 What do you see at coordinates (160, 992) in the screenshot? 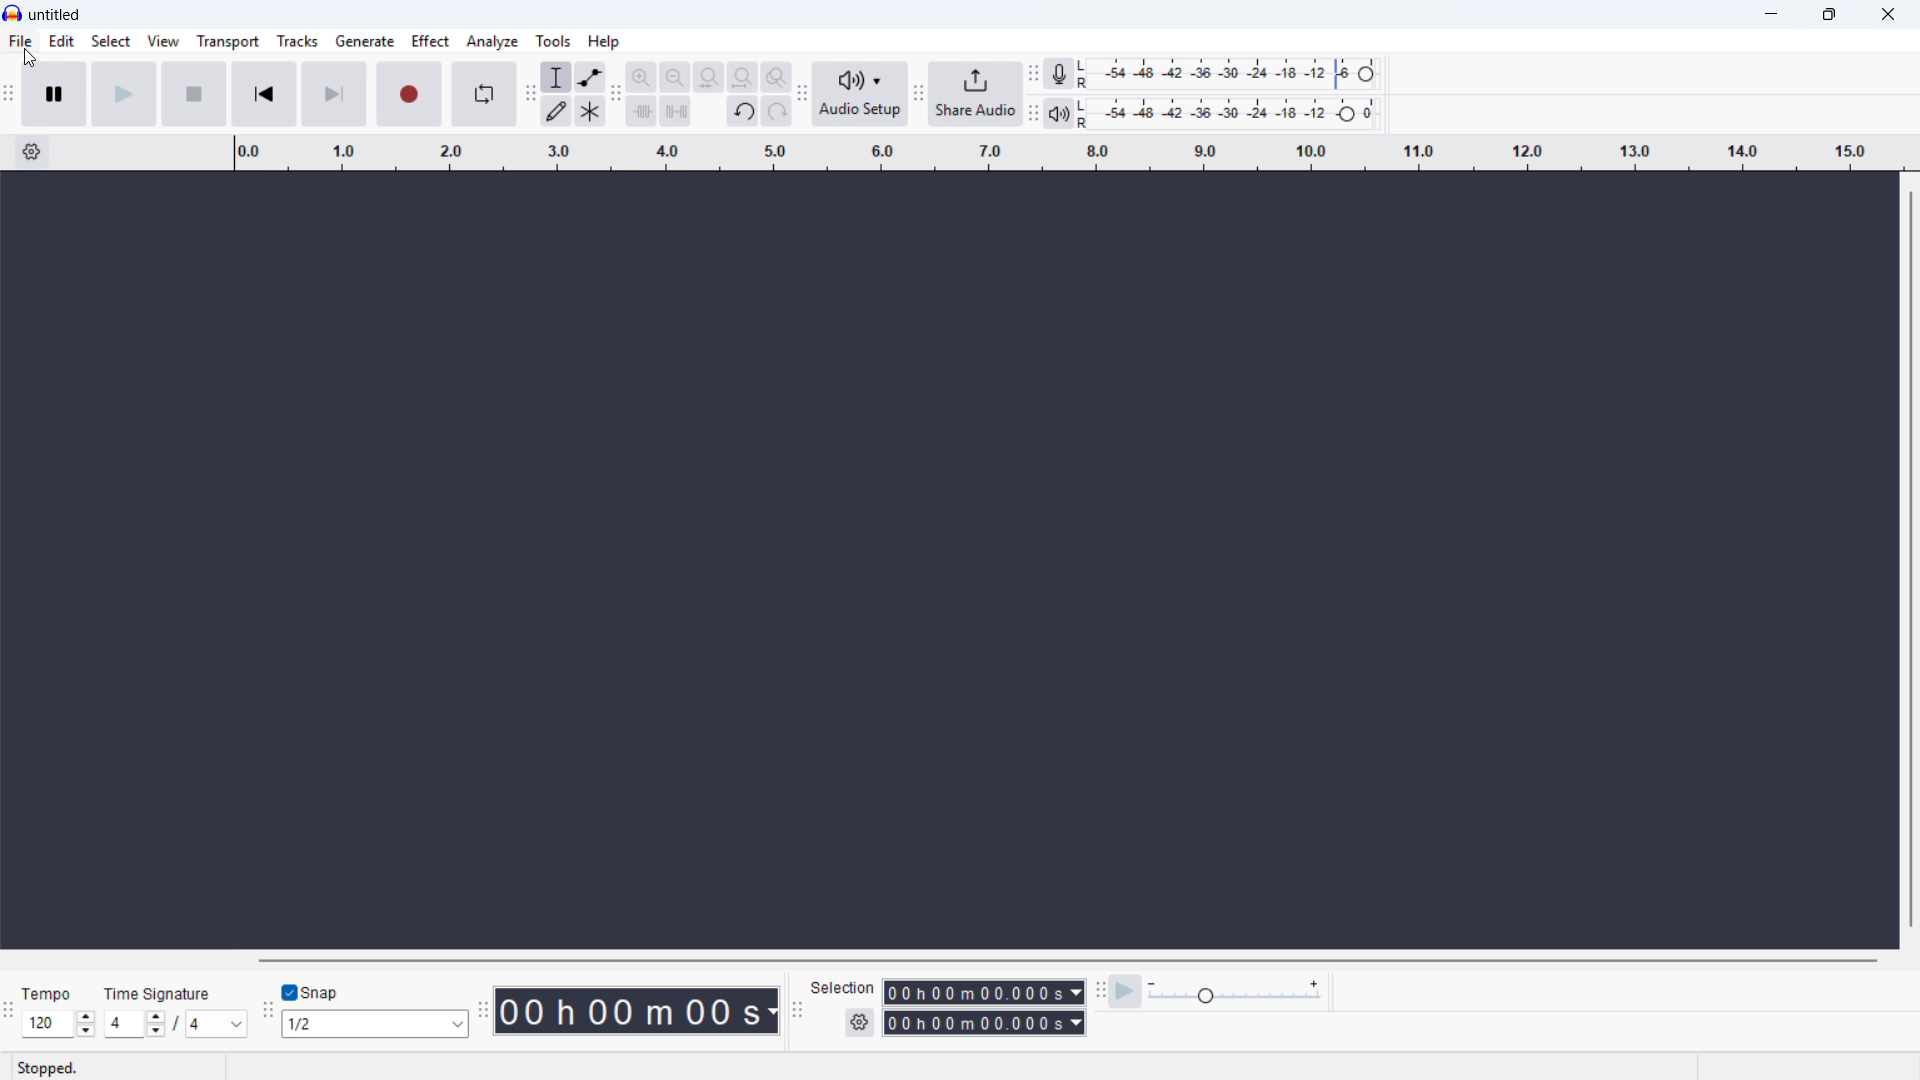
I see `Time signature` at bounding box center [160, 992].